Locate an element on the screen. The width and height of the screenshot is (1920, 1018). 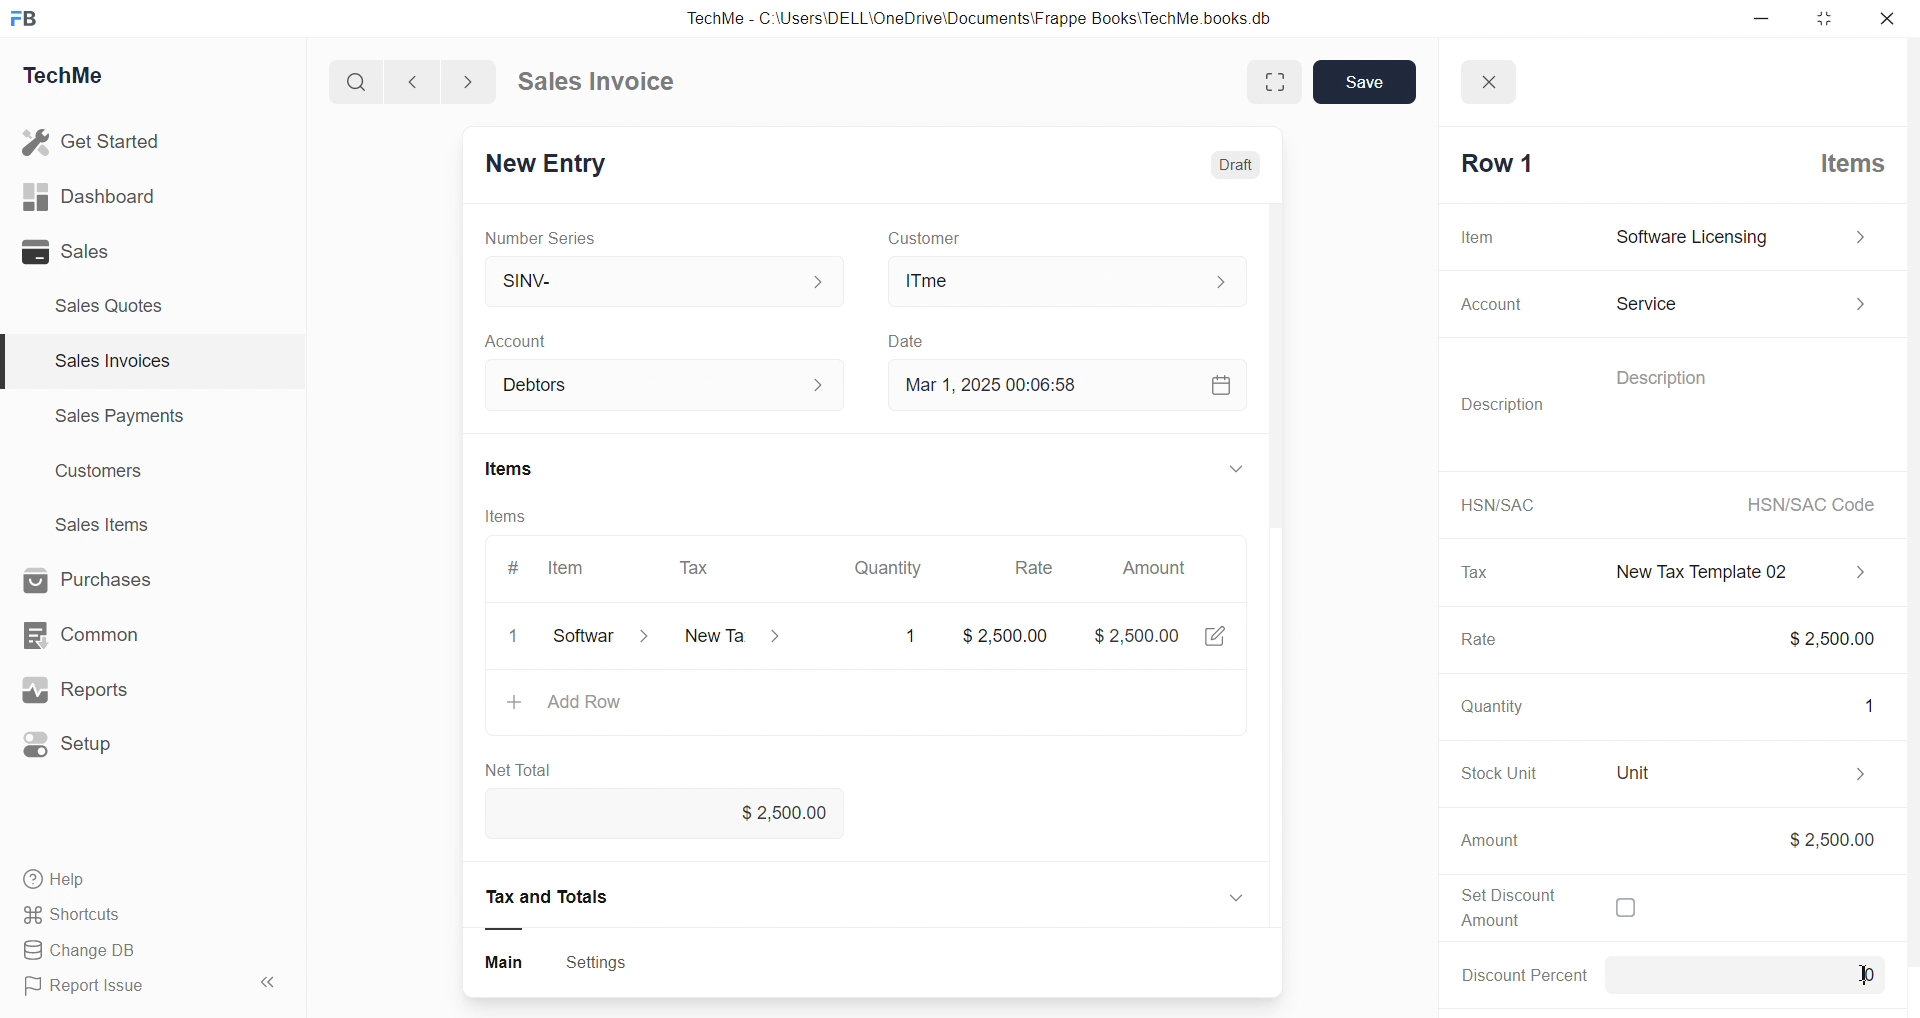
Search buton is located at coordinates (359, 82).